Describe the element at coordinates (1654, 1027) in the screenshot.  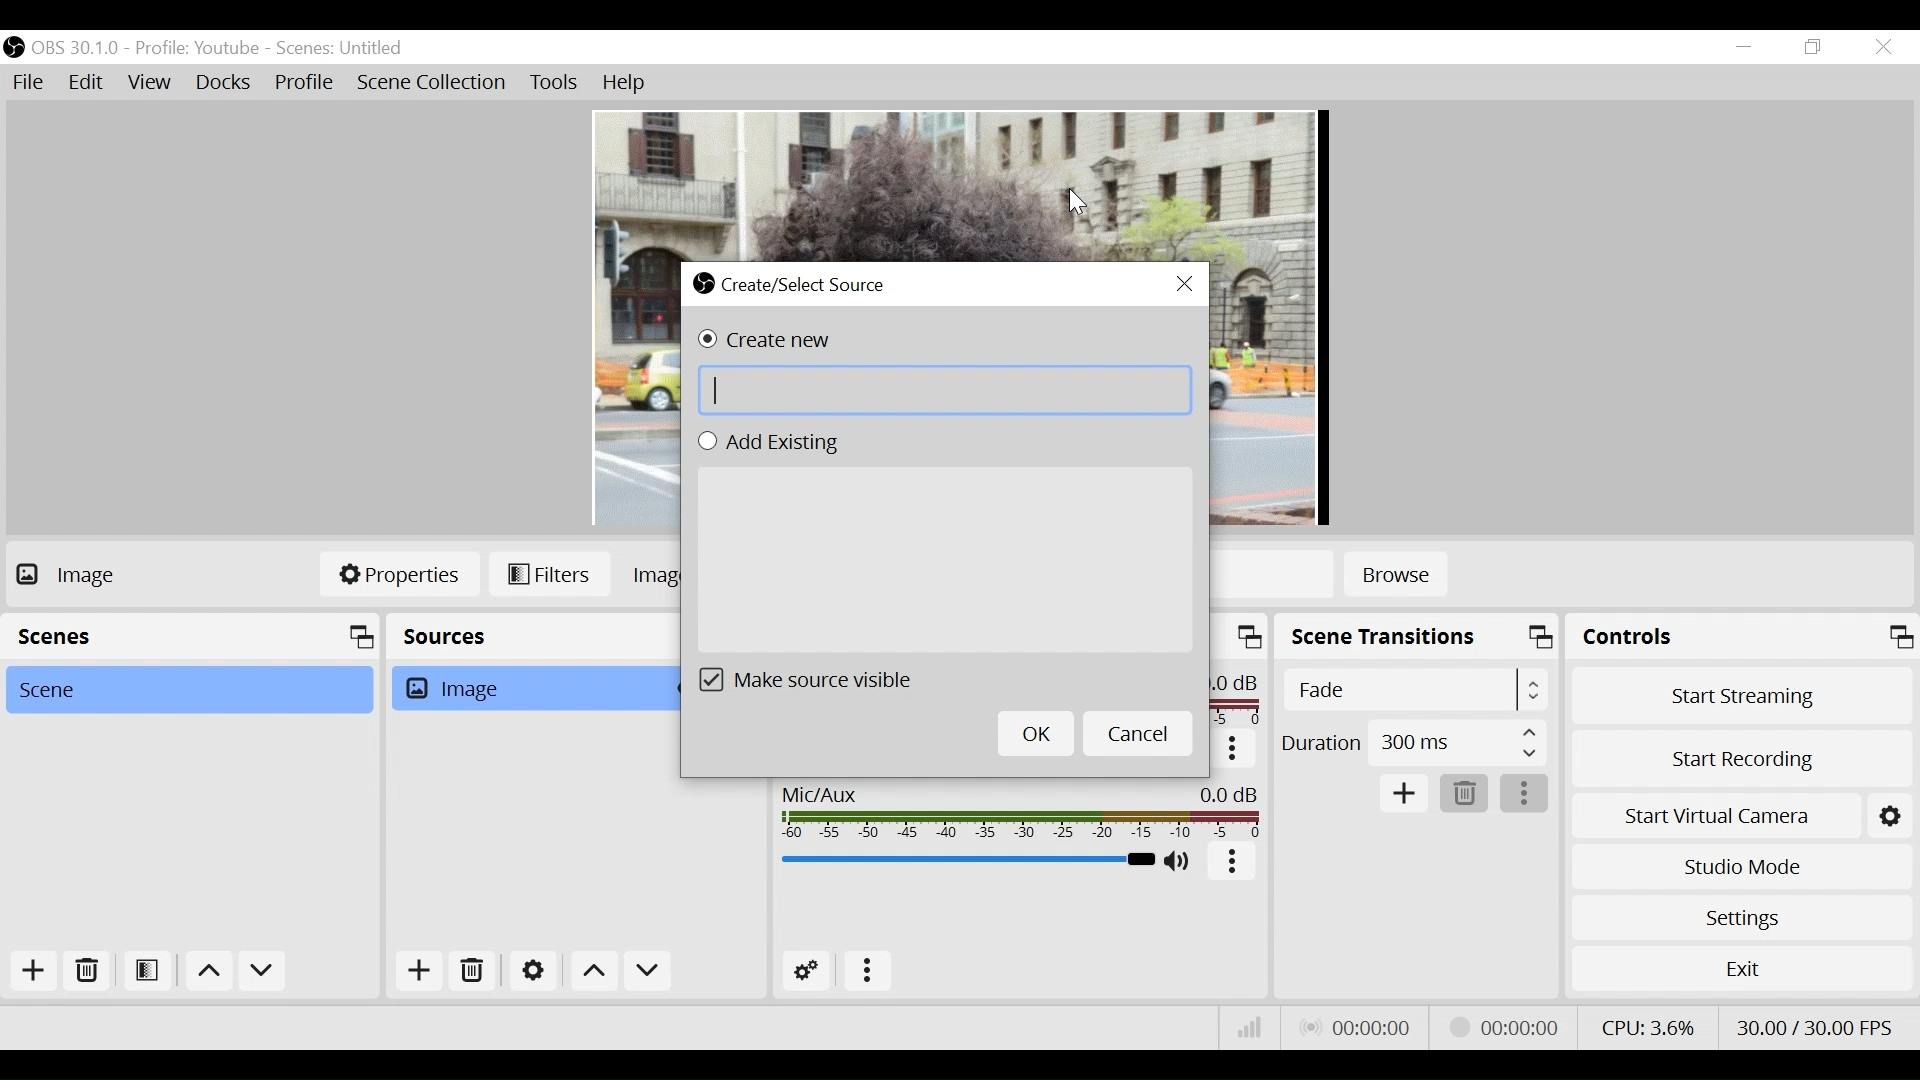
I see `CPU Usage` at that location.